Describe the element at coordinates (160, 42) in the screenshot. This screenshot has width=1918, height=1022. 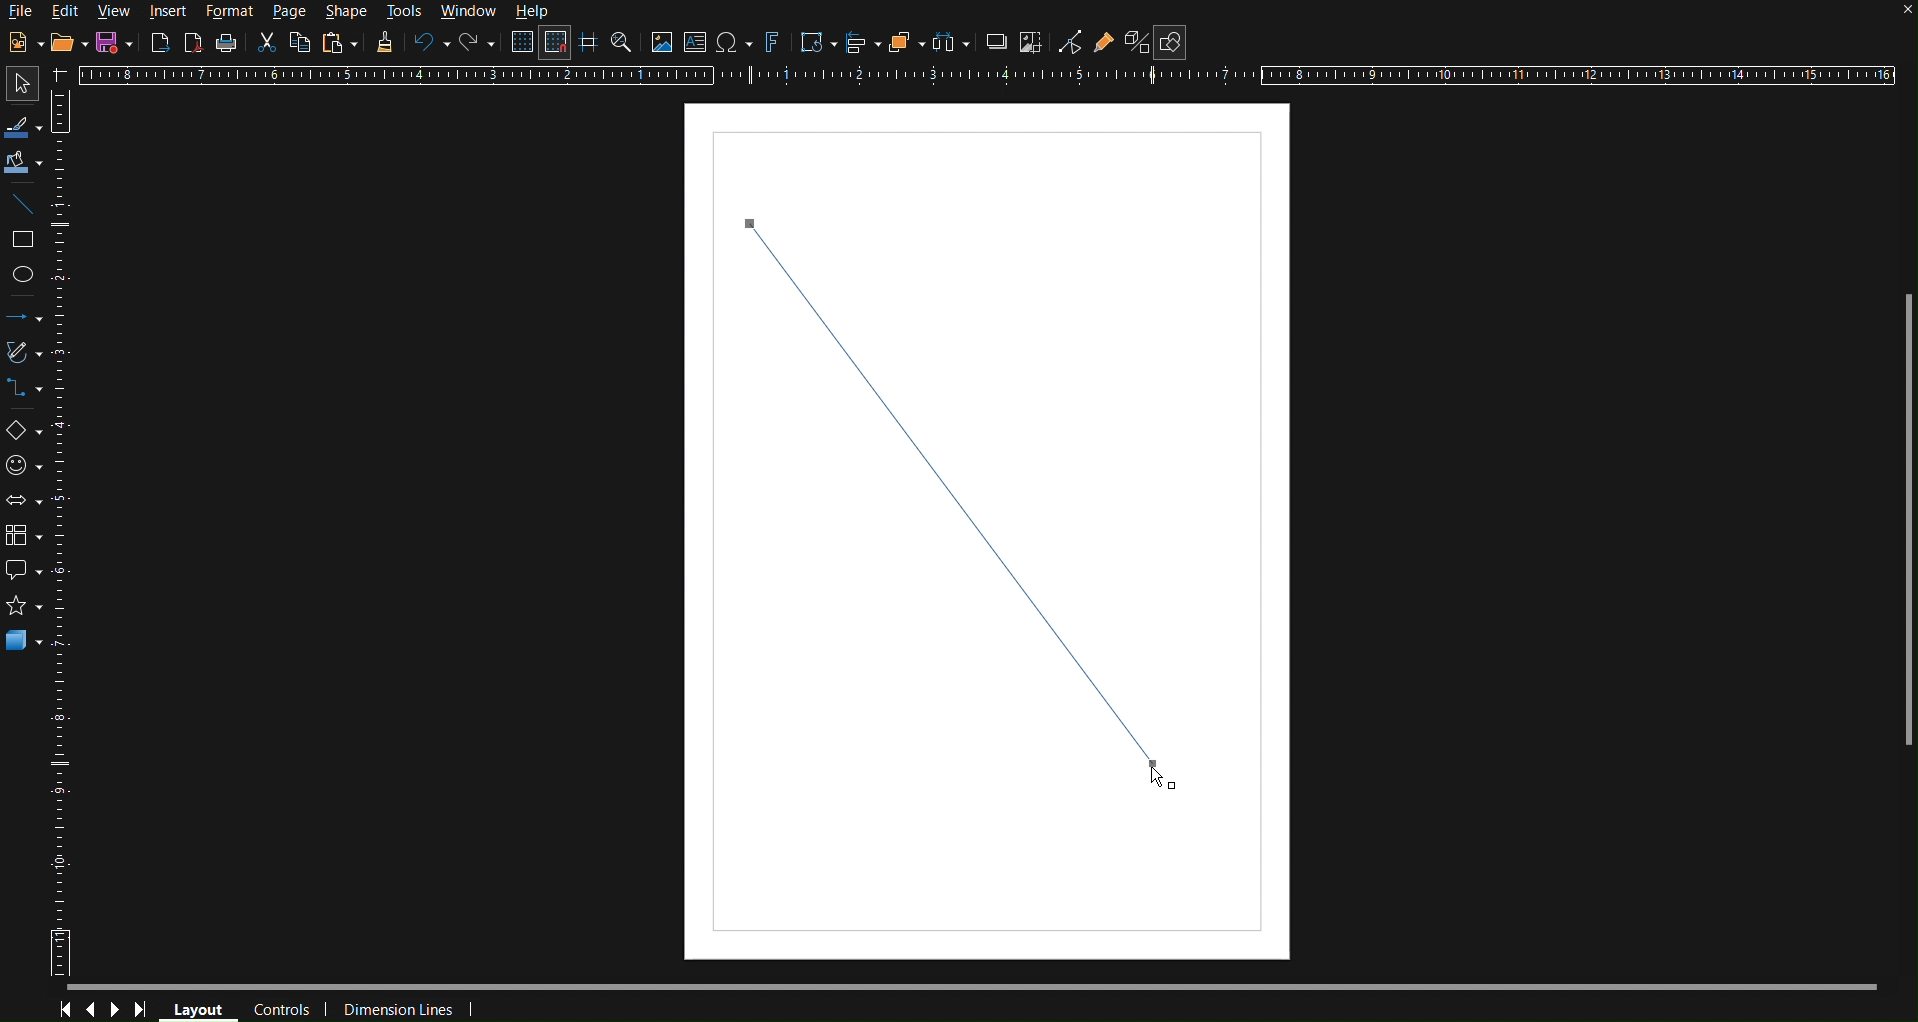
I see `Export` at that location.